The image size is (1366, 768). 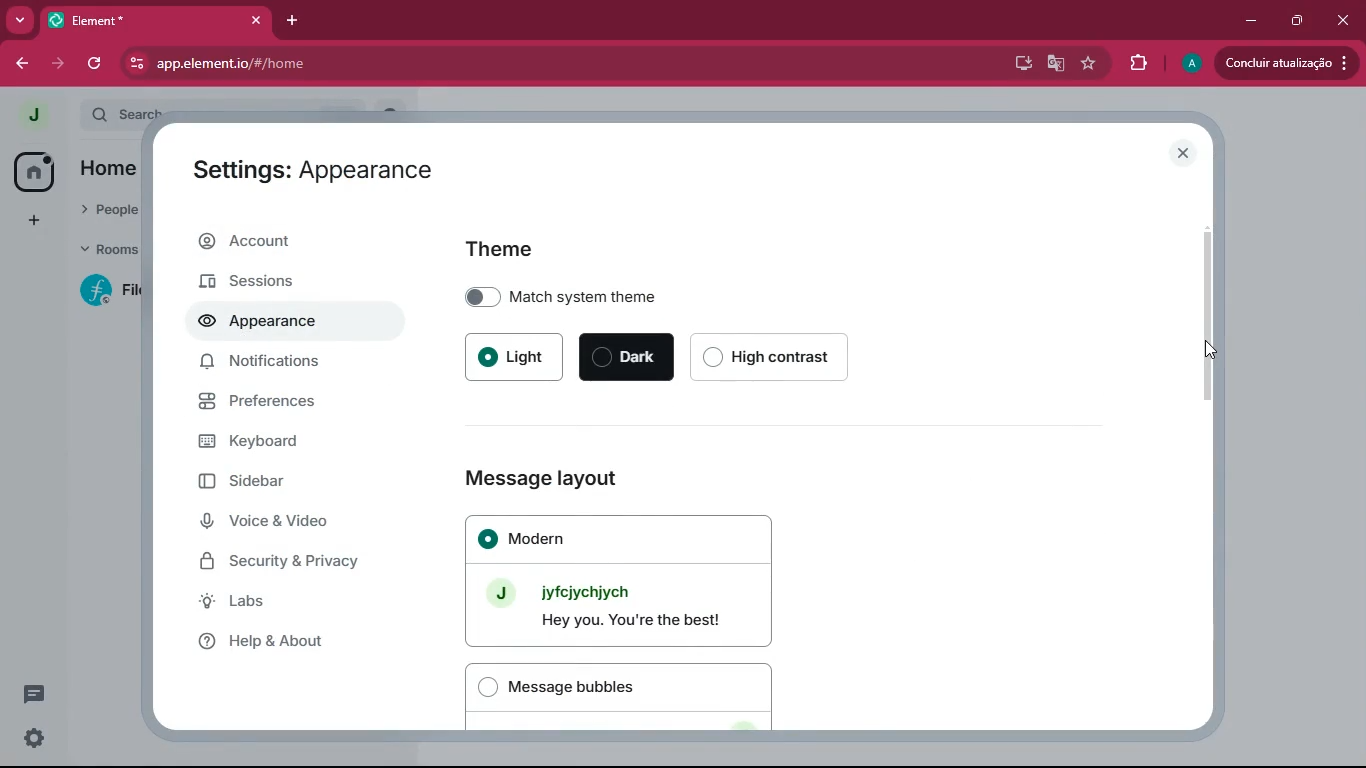 I want to click on extensions, so click(x=1139, y=64).